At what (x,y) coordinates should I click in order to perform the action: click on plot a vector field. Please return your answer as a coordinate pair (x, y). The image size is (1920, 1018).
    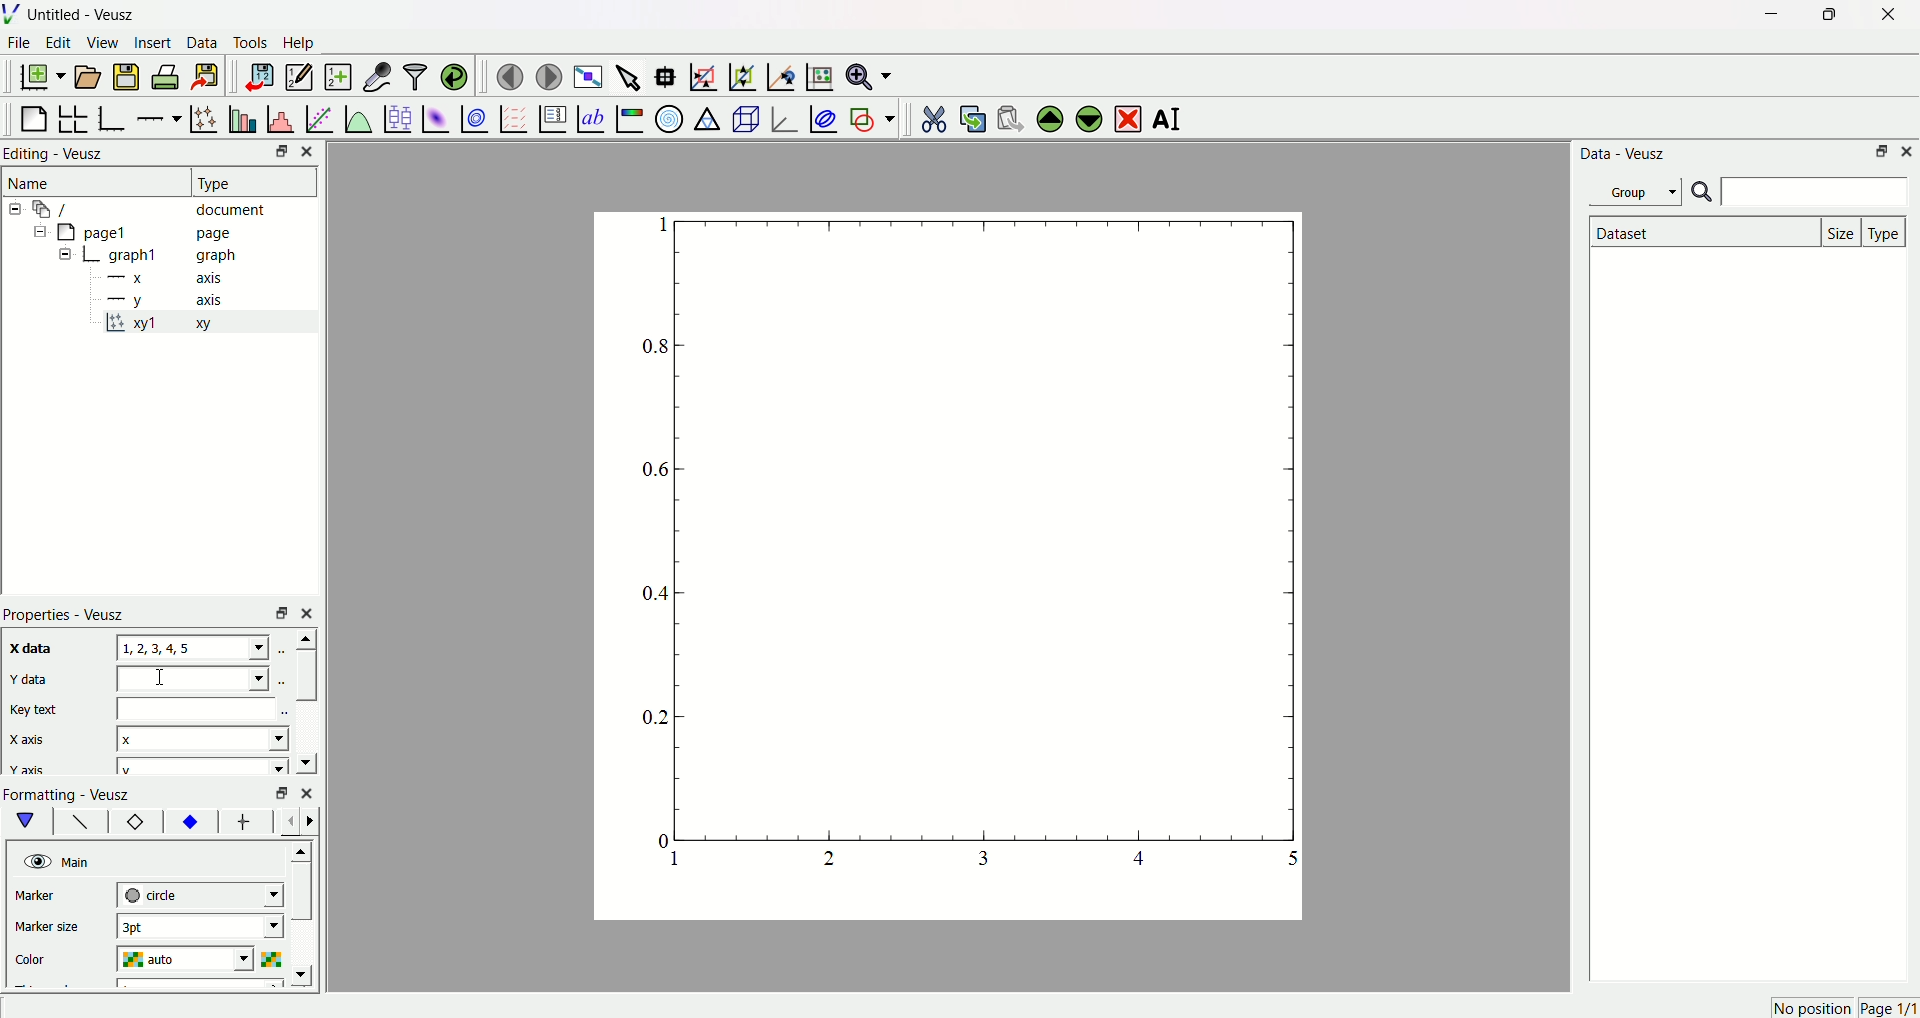
    Looking at the image, I should click on (510, 118).